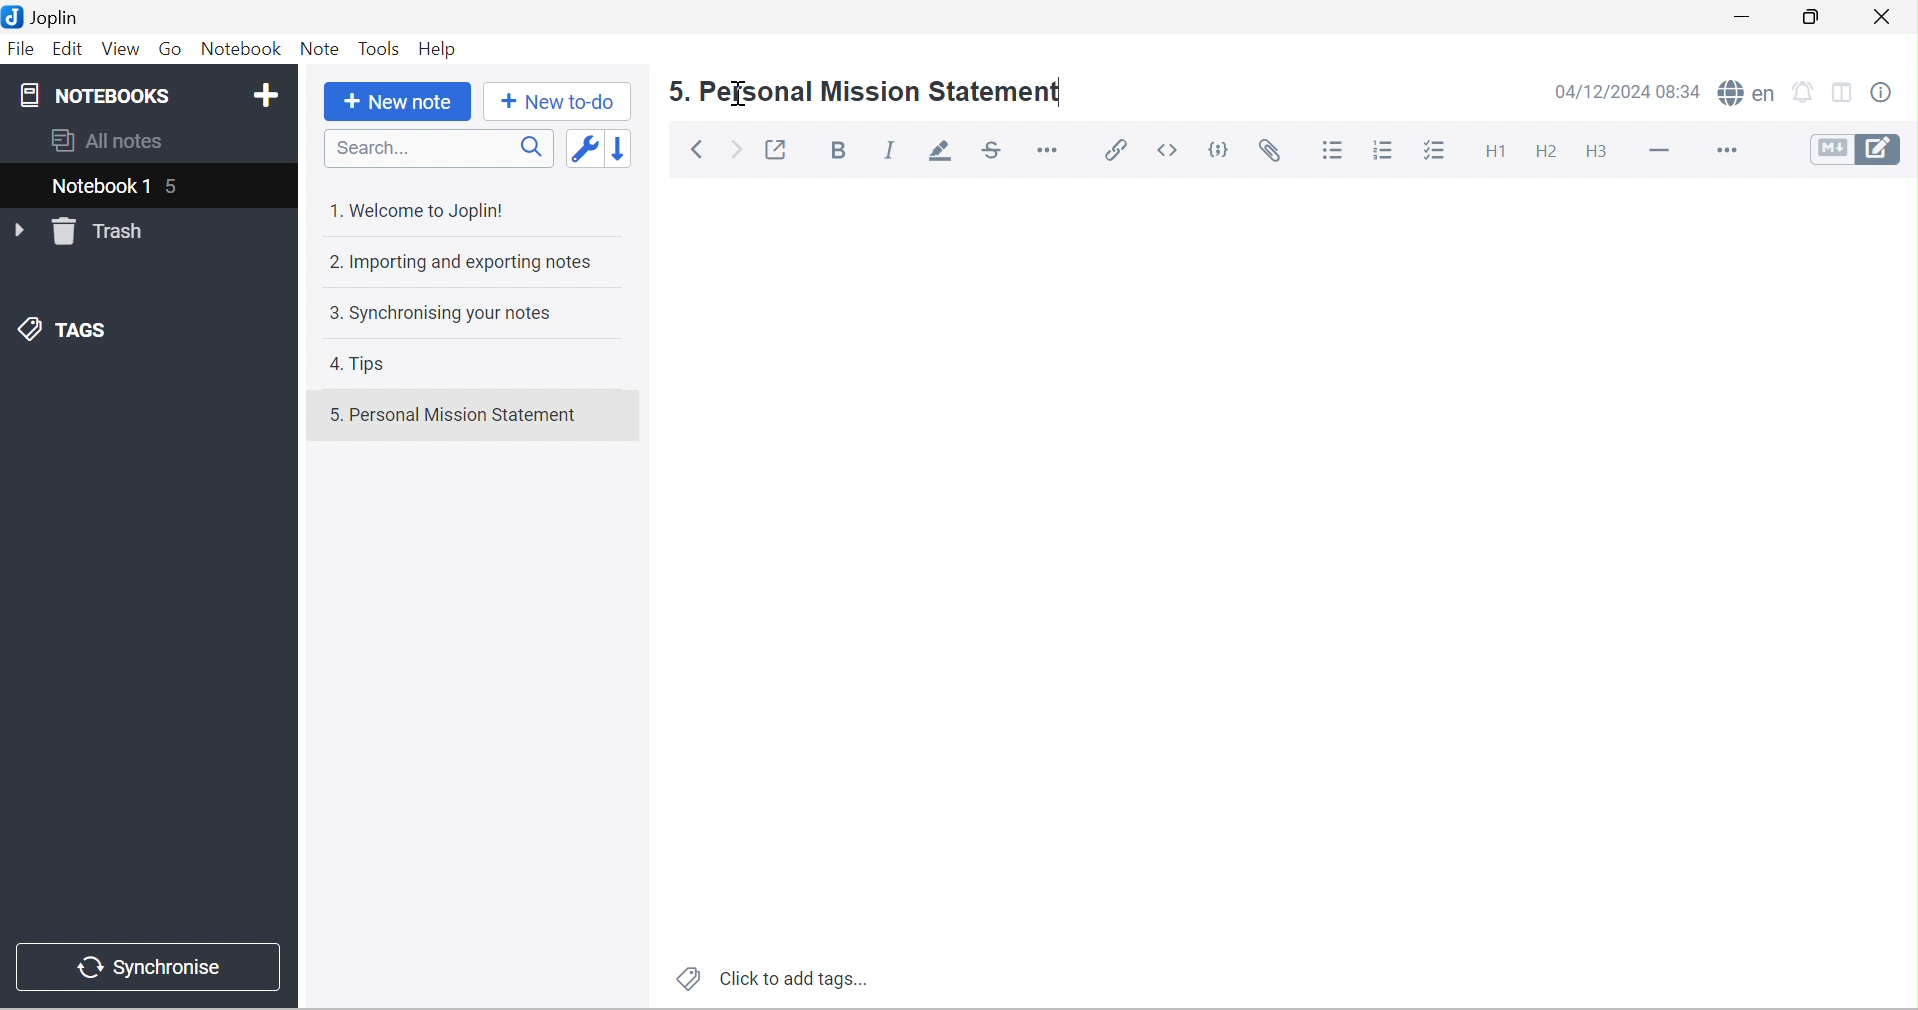  Describe the element at coordinates (1889, 20) in the screenshot. I see `Close` at that location.